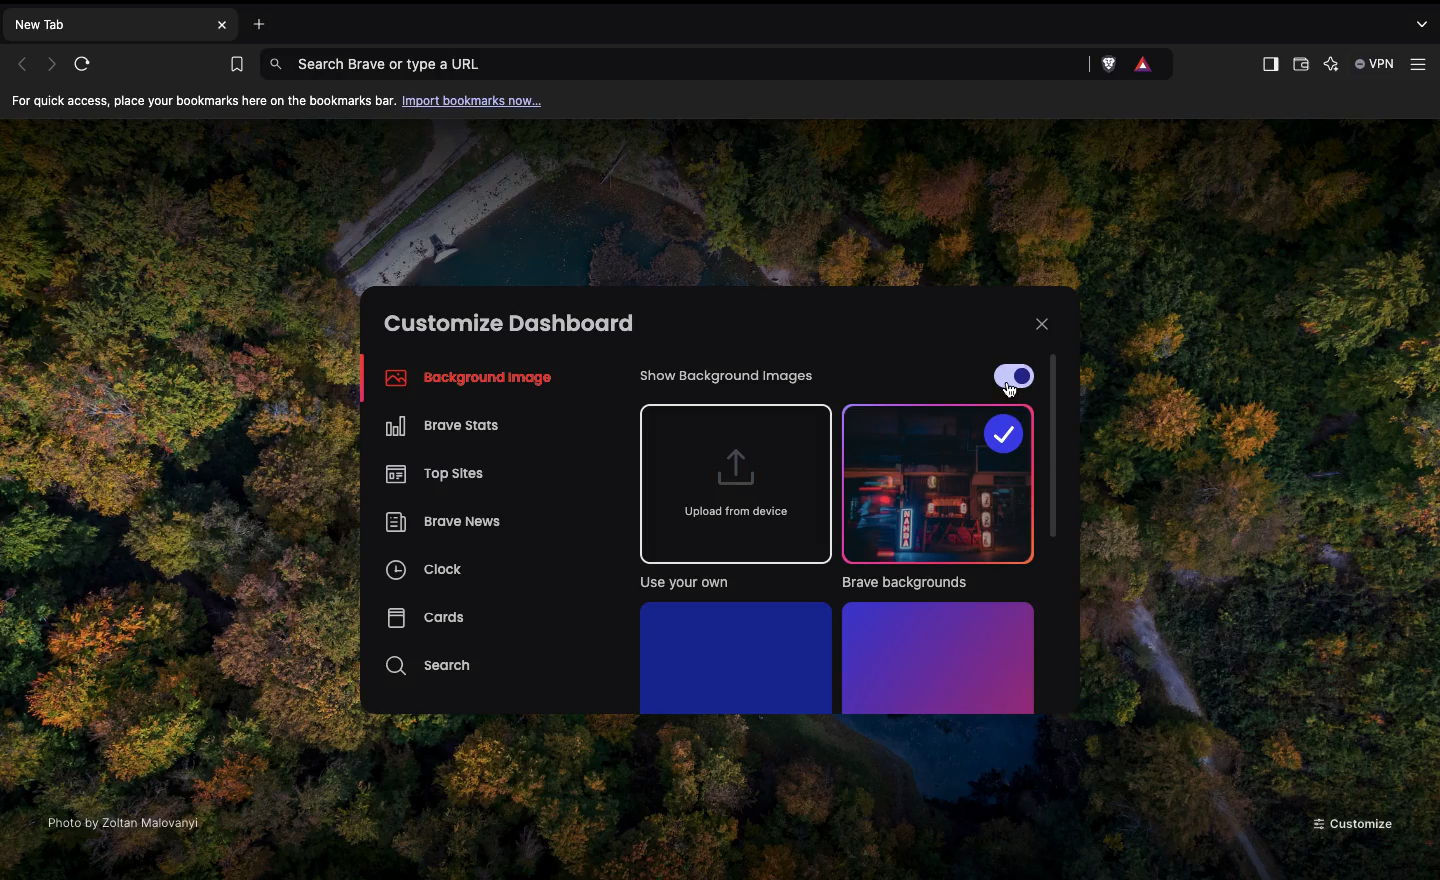 This screenshot has width=1440, height=880. I want to click on On, so click(1016, 377).